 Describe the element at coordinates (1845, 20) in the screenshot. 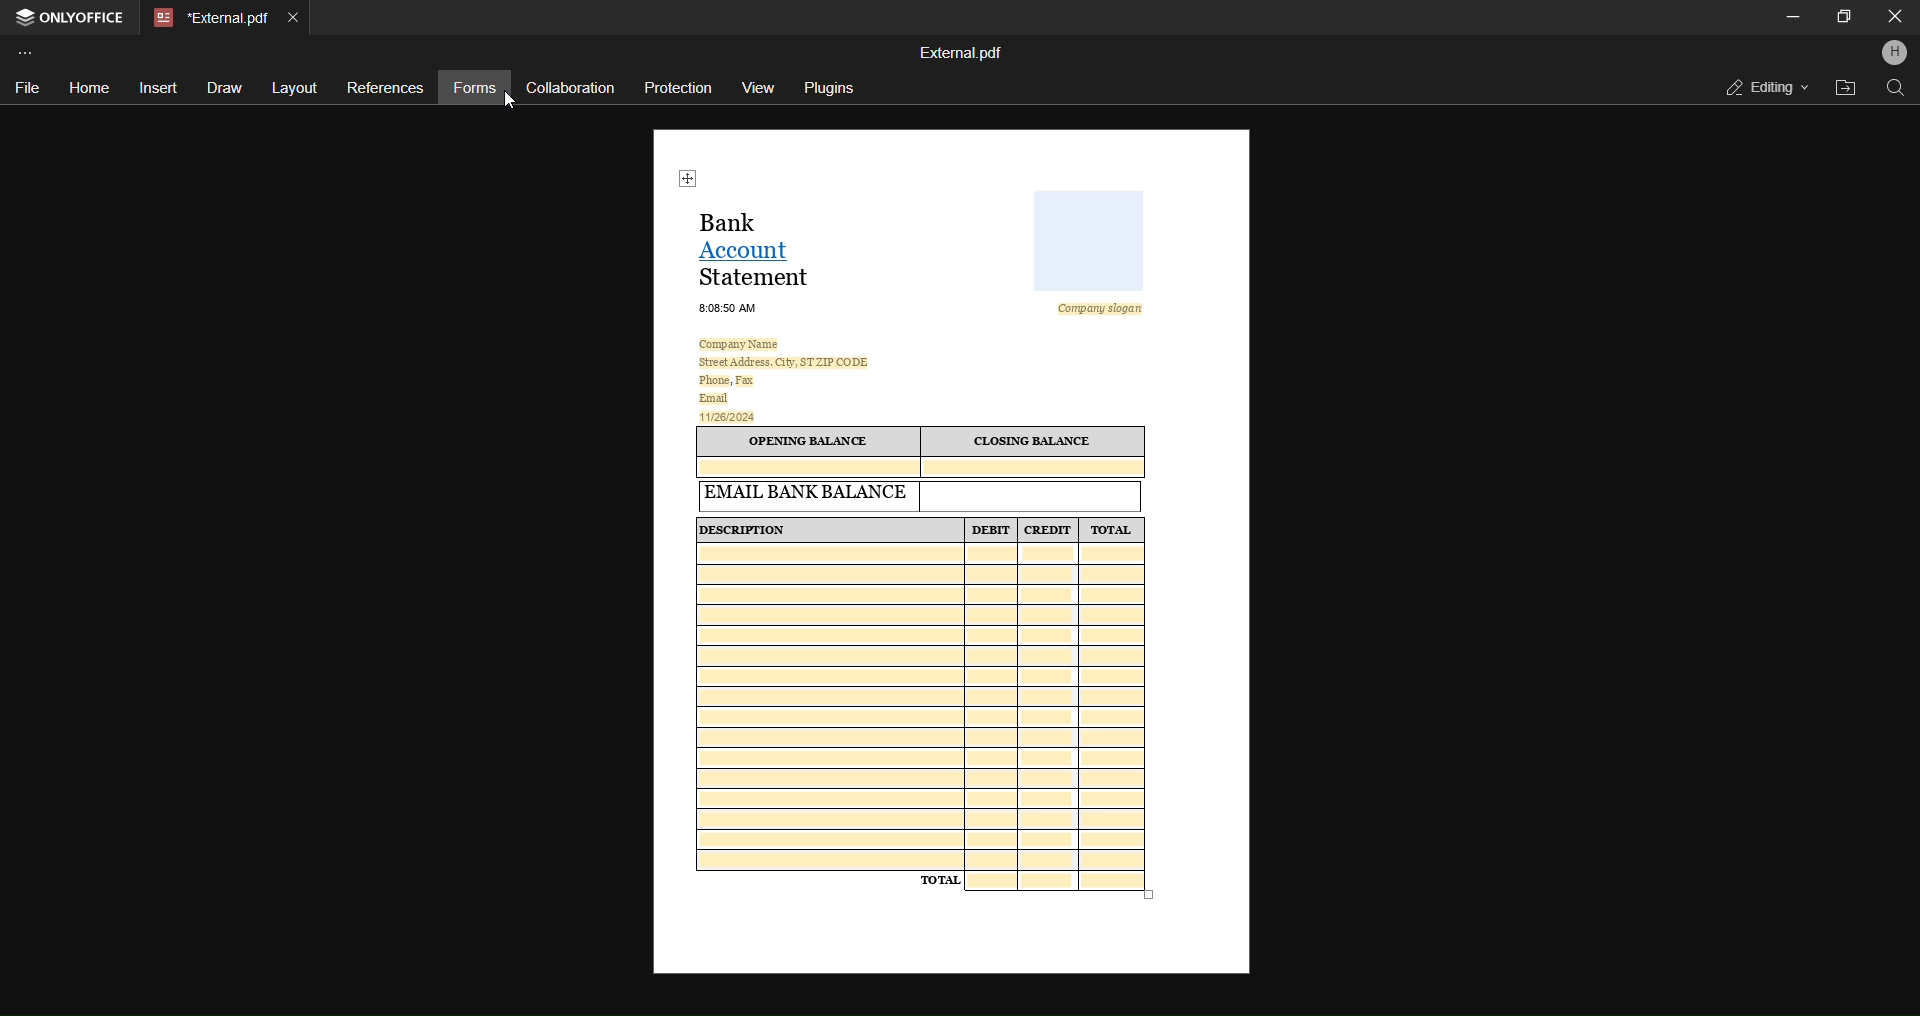

I see `maximize` at that location.